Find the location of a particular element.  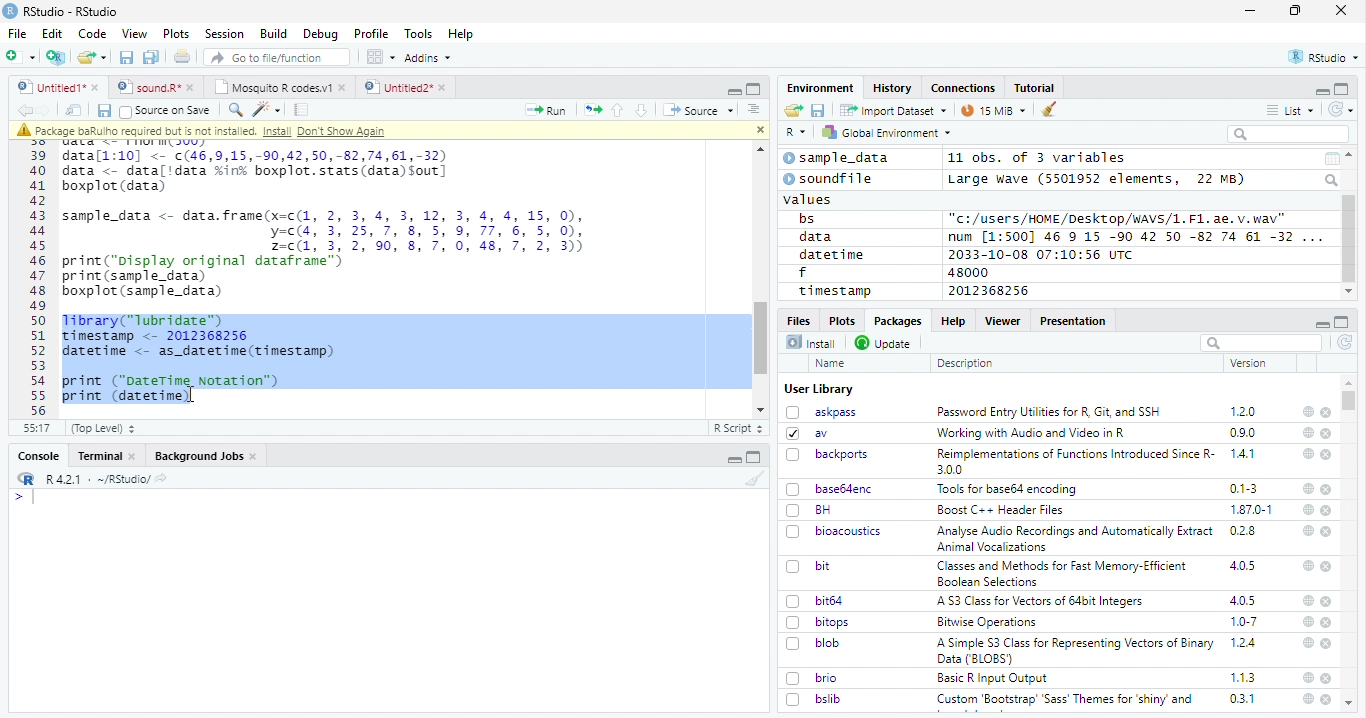

close is located at coordinates (1327, 678).